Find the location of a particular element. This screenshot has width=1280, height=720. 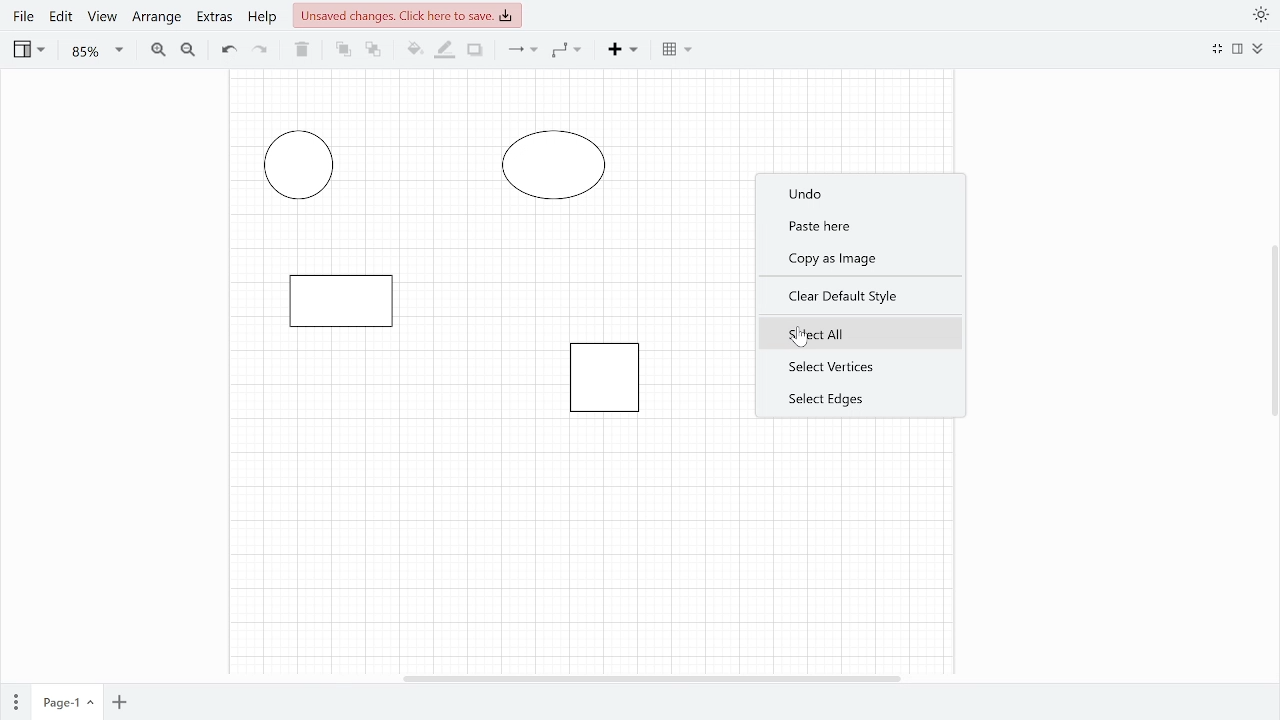

View is located at coordinates (103, 20).